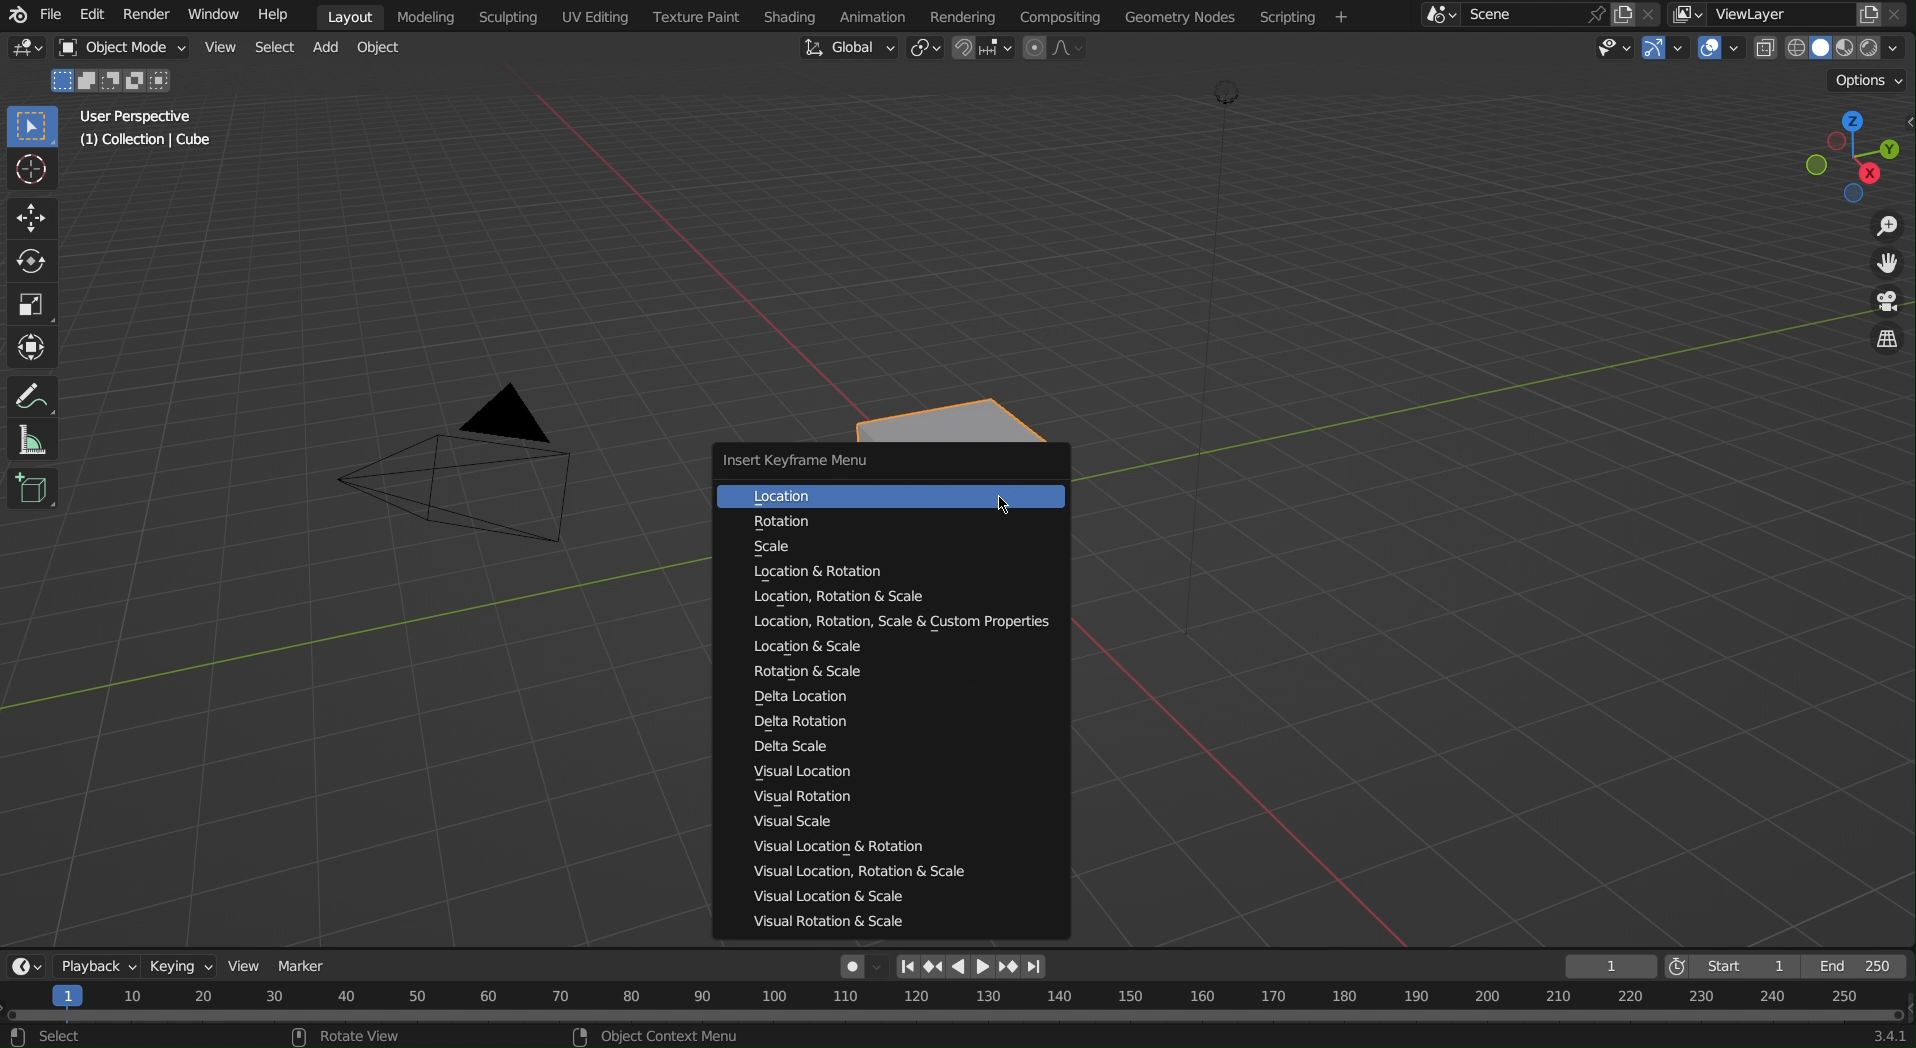  Describe the element at coordinates (309, 967) in the screenshot. I see `Marker` at that location.